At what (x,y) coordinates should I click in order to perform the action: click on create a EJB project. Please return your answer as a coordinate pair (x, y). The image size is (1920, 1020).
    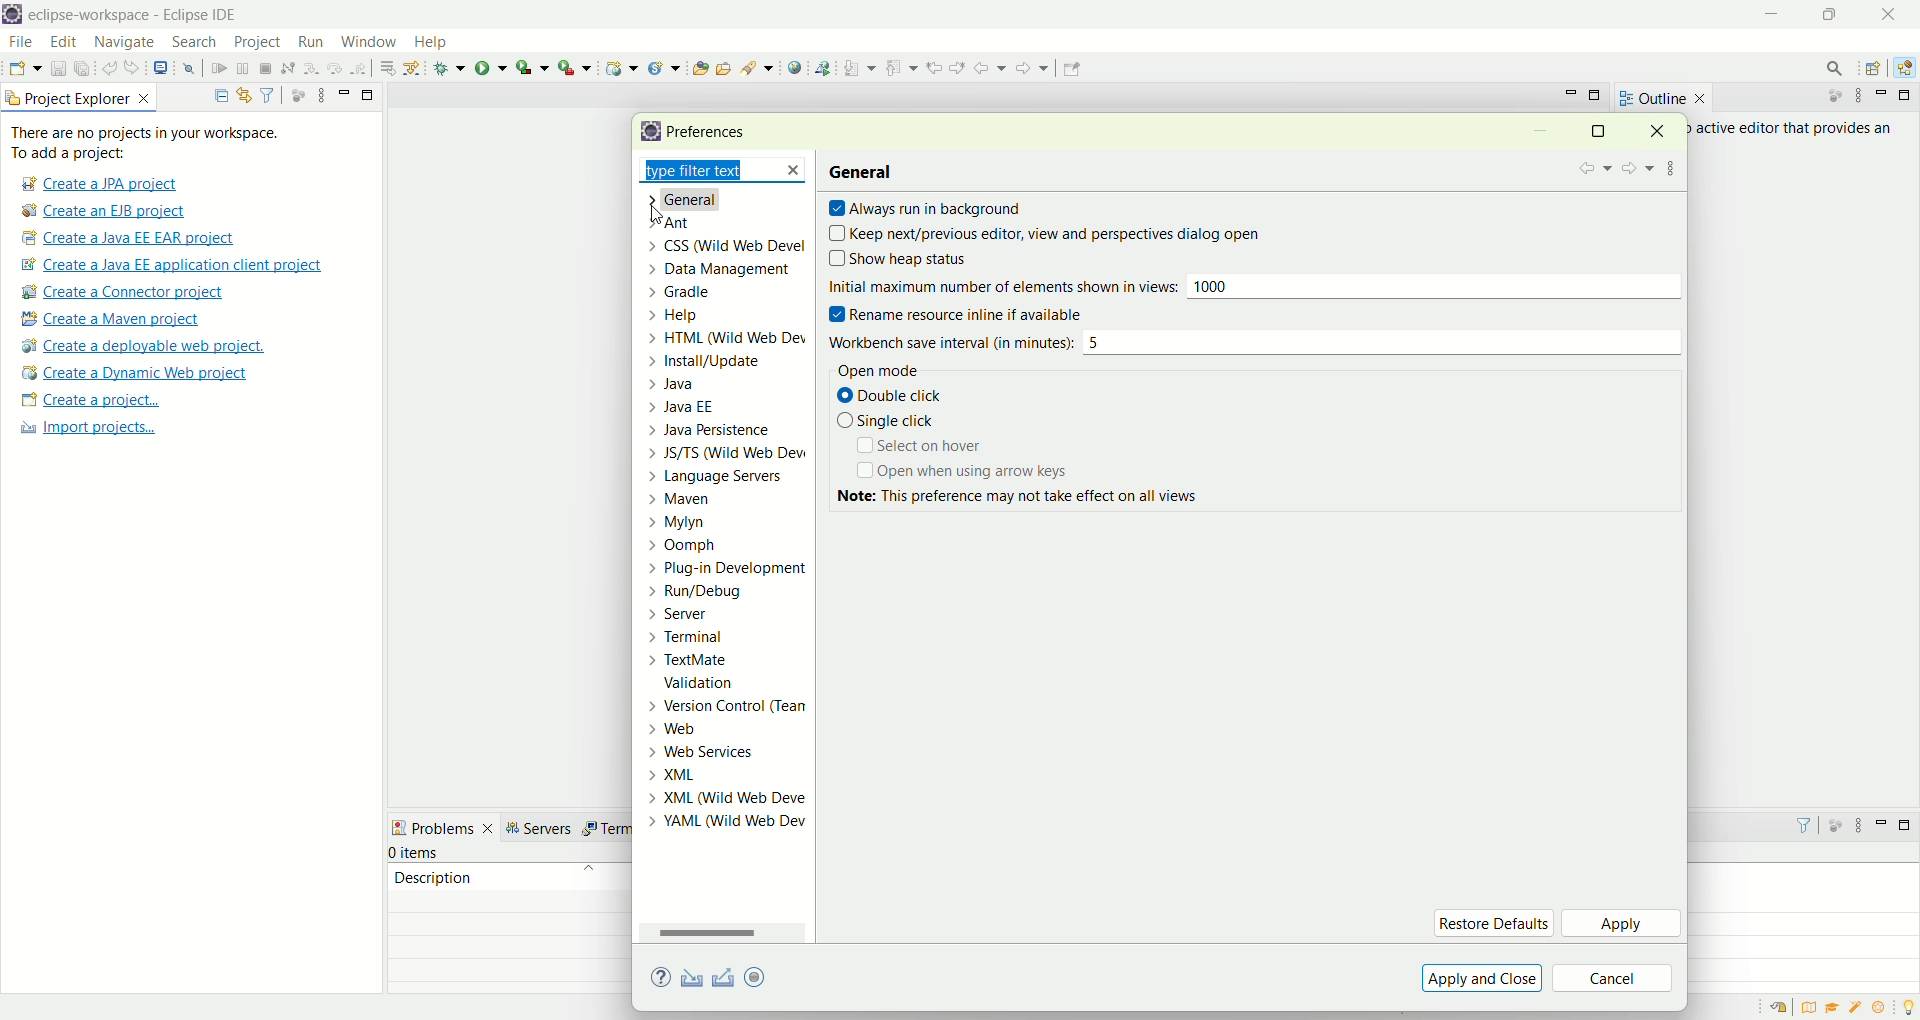
    Looking at the image, I should click on (105, 212).